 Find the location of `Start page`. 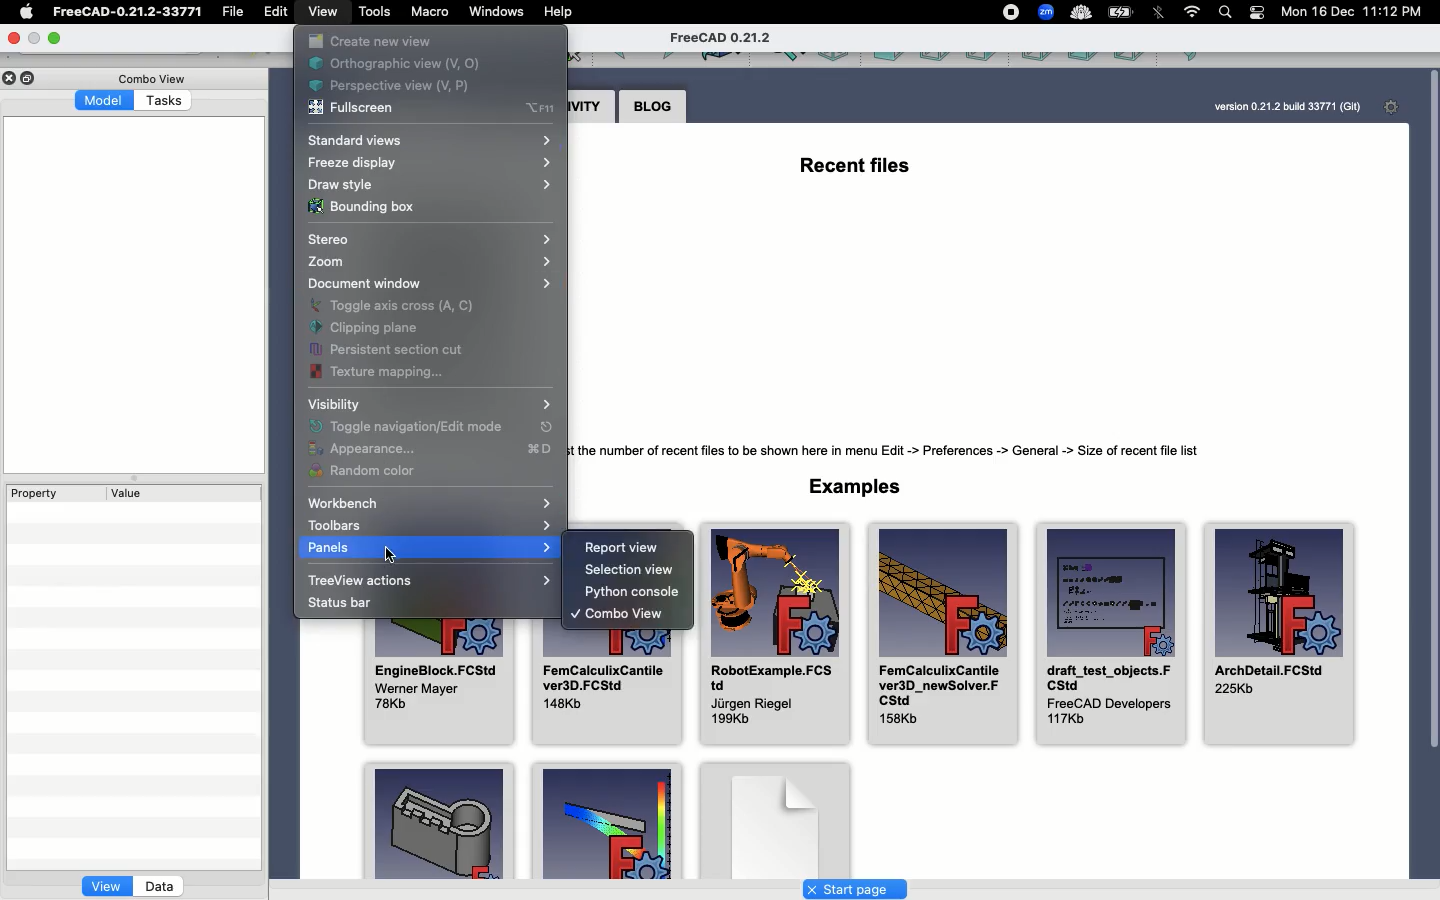

Start page is located at coordinates (855, 888).